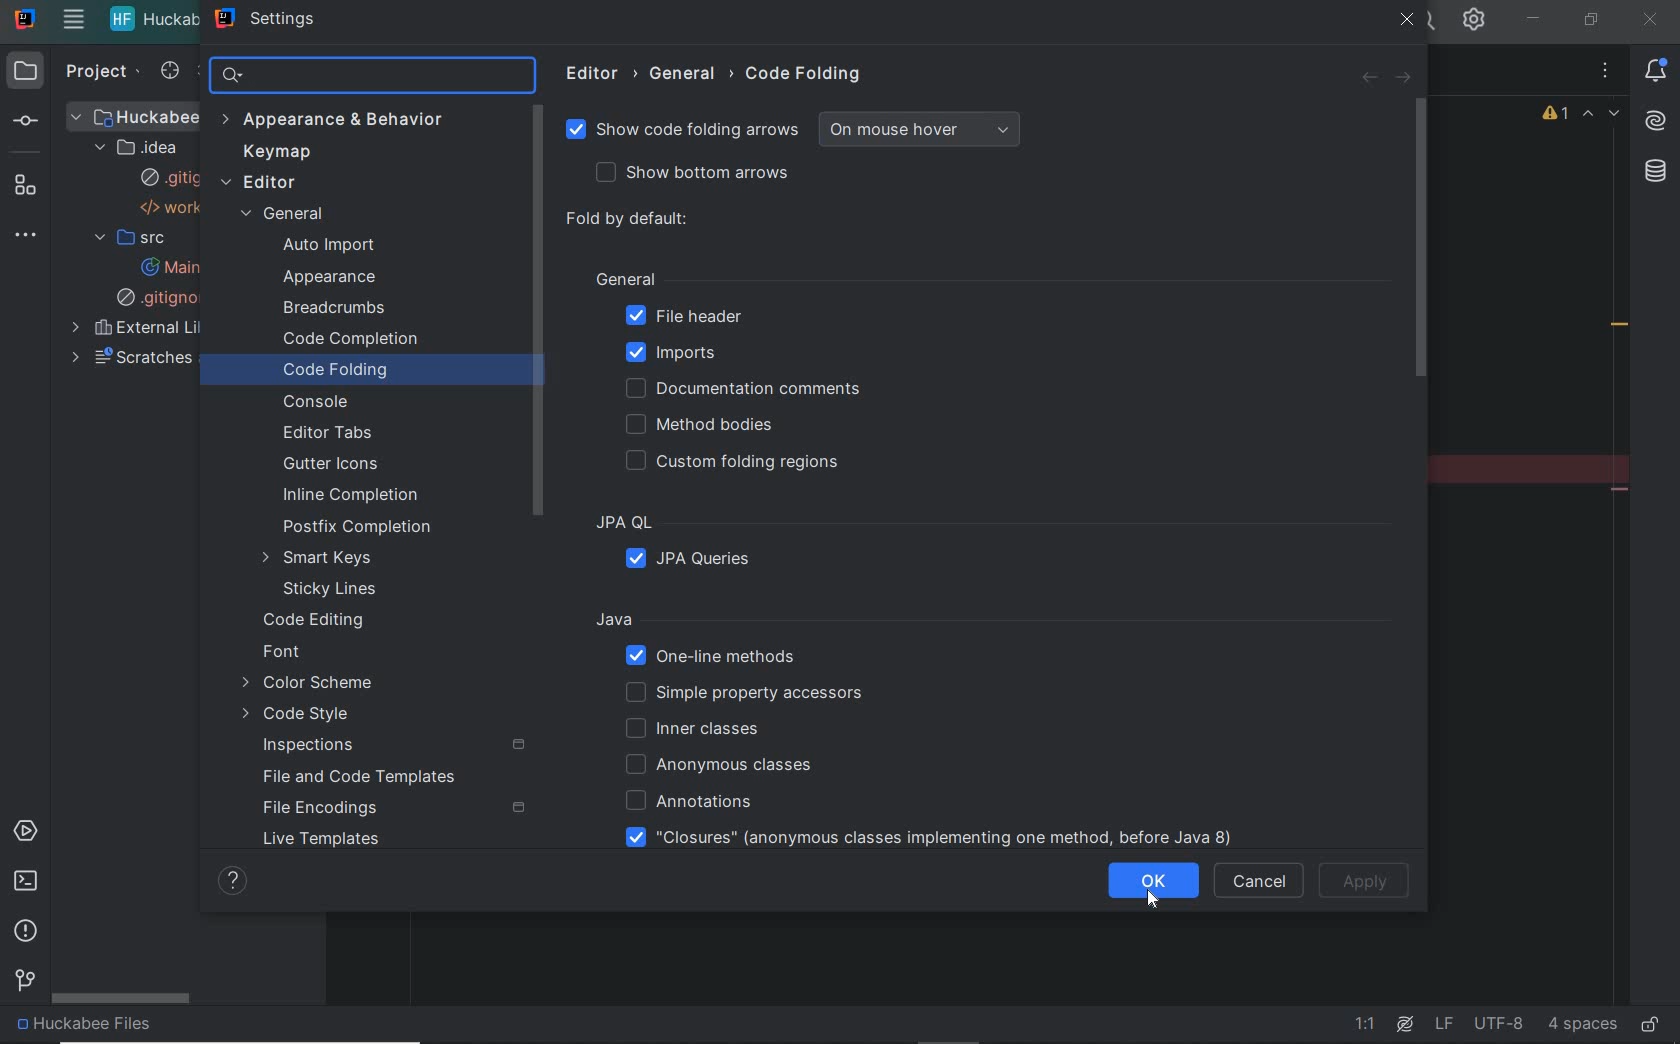  I want to click on keymap, so click(277, 154).